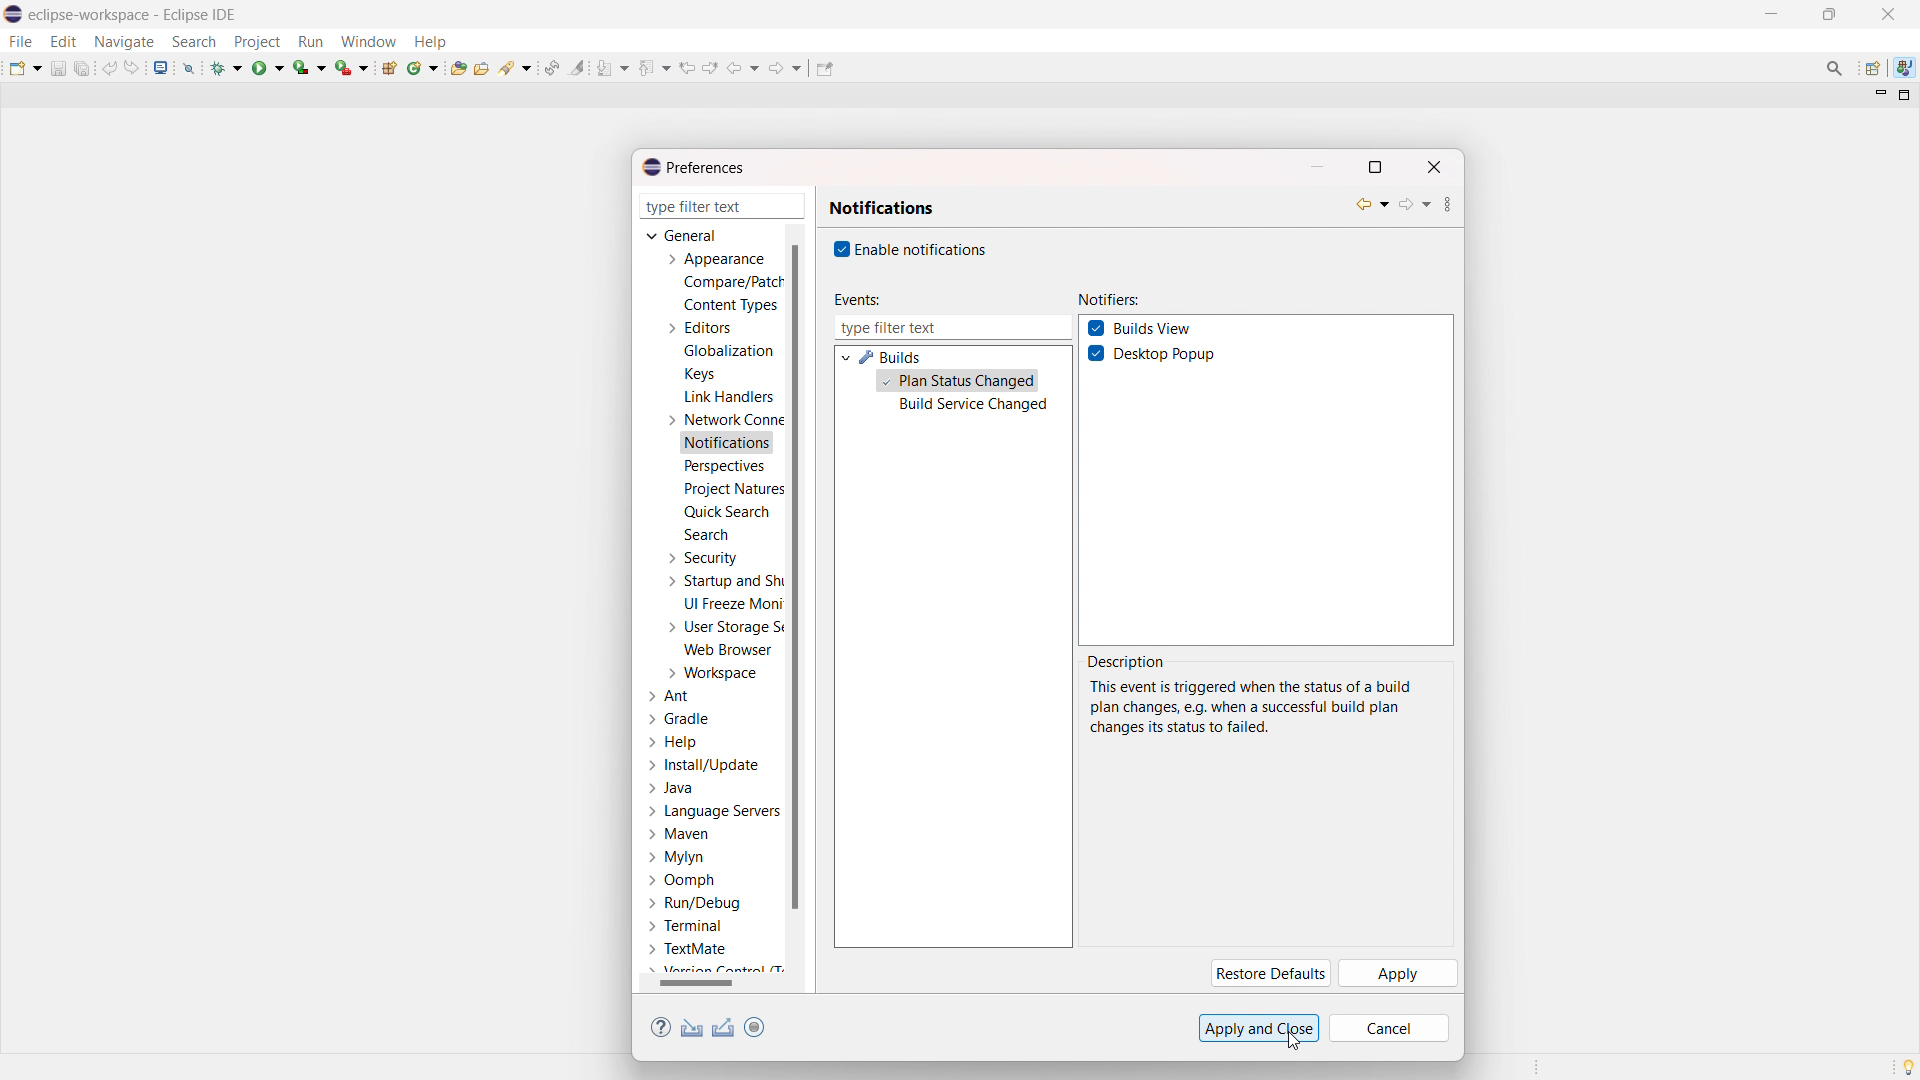 This screenshot has height=1080, width=1920. I want to click on checkbox, so click(839, 249).